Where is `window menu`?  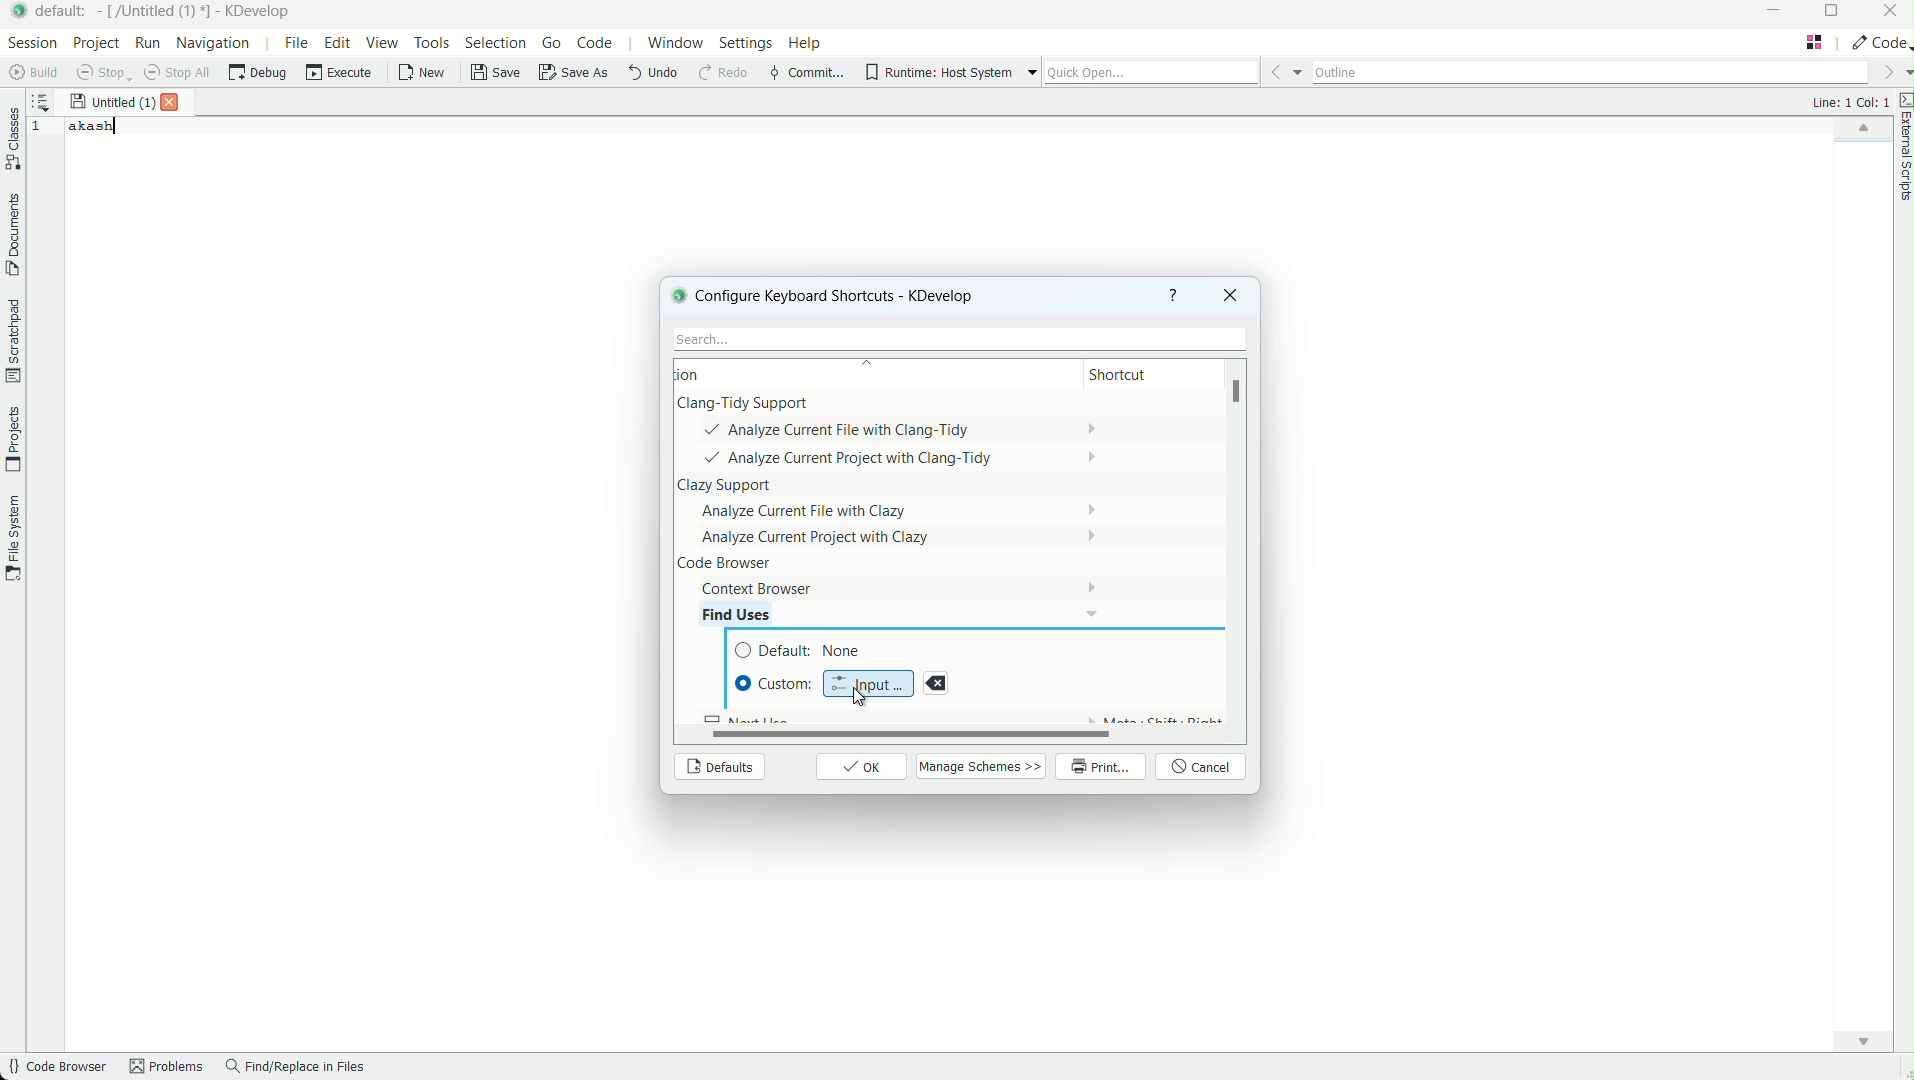 window menu is located at coordinates (675, 46).